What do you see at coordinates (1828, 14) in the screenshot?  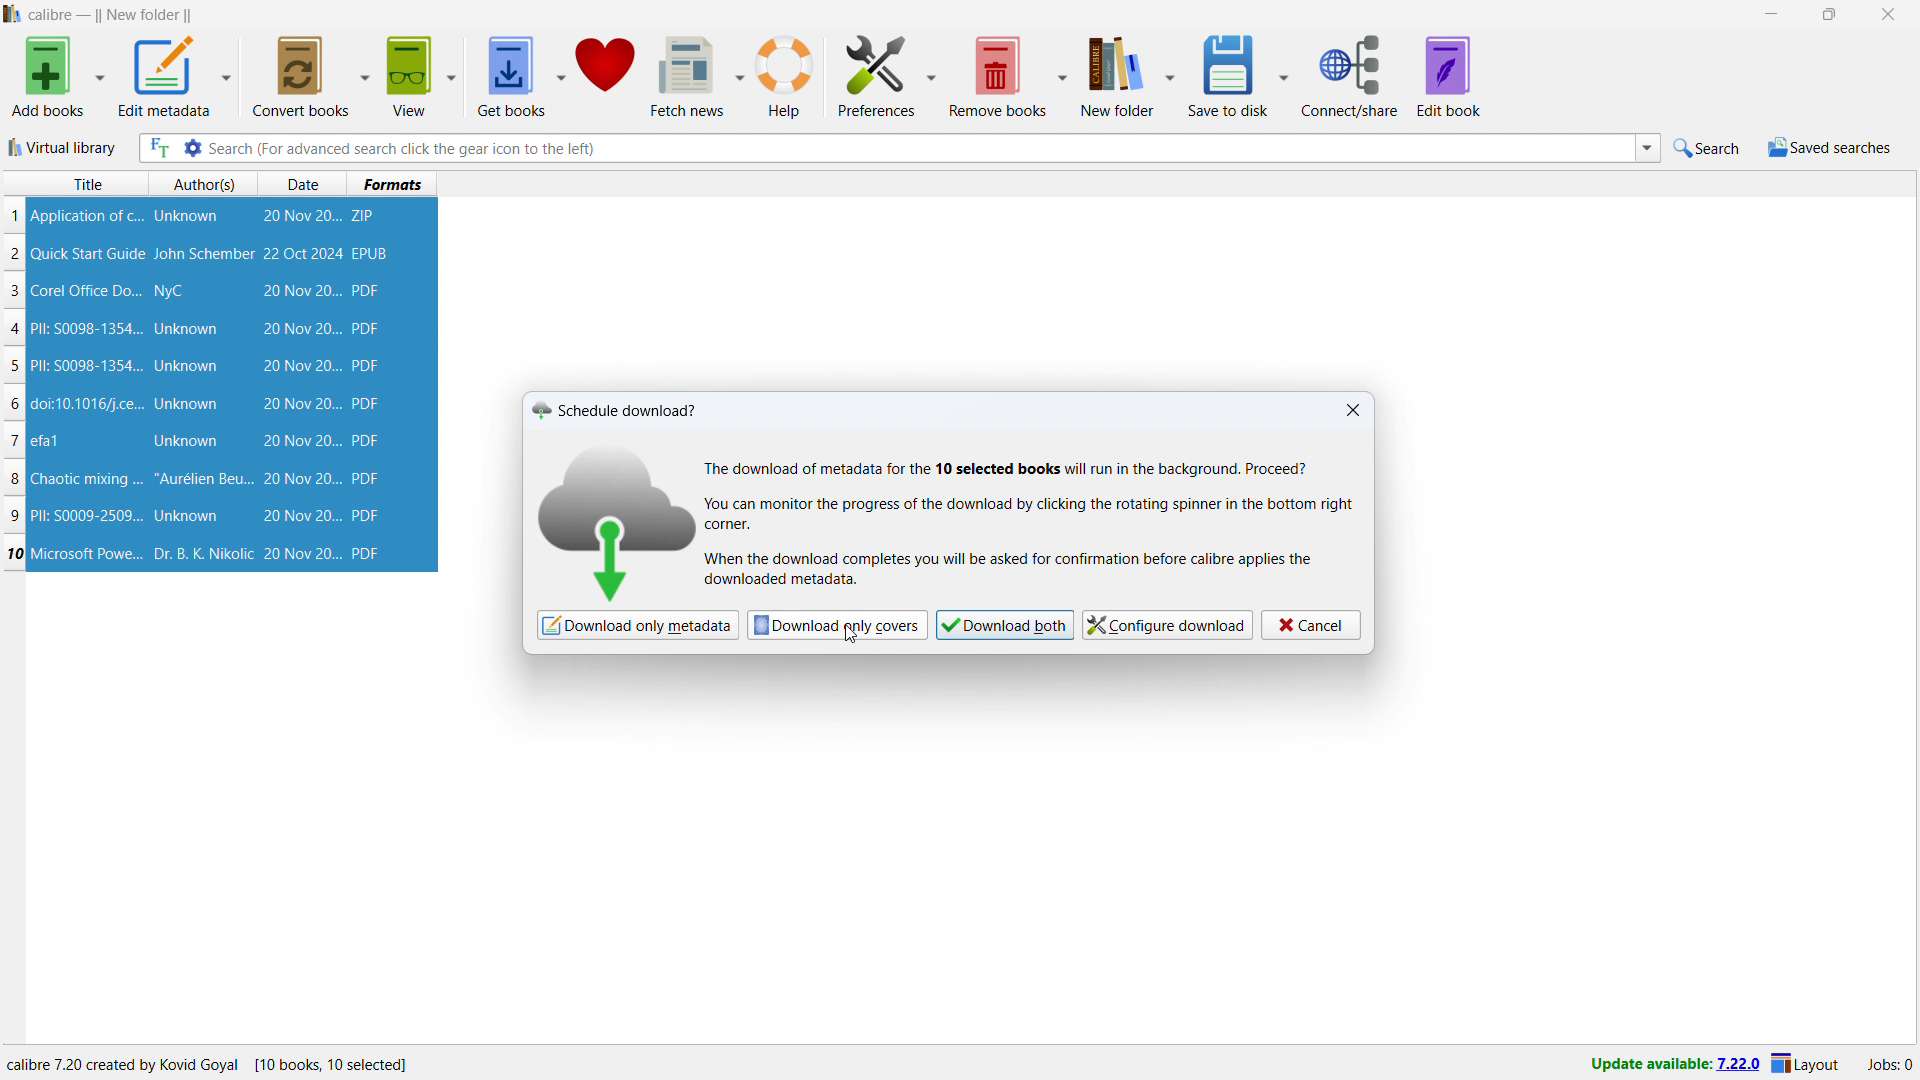 I see `maximize` at bounding box center [1828, 14].